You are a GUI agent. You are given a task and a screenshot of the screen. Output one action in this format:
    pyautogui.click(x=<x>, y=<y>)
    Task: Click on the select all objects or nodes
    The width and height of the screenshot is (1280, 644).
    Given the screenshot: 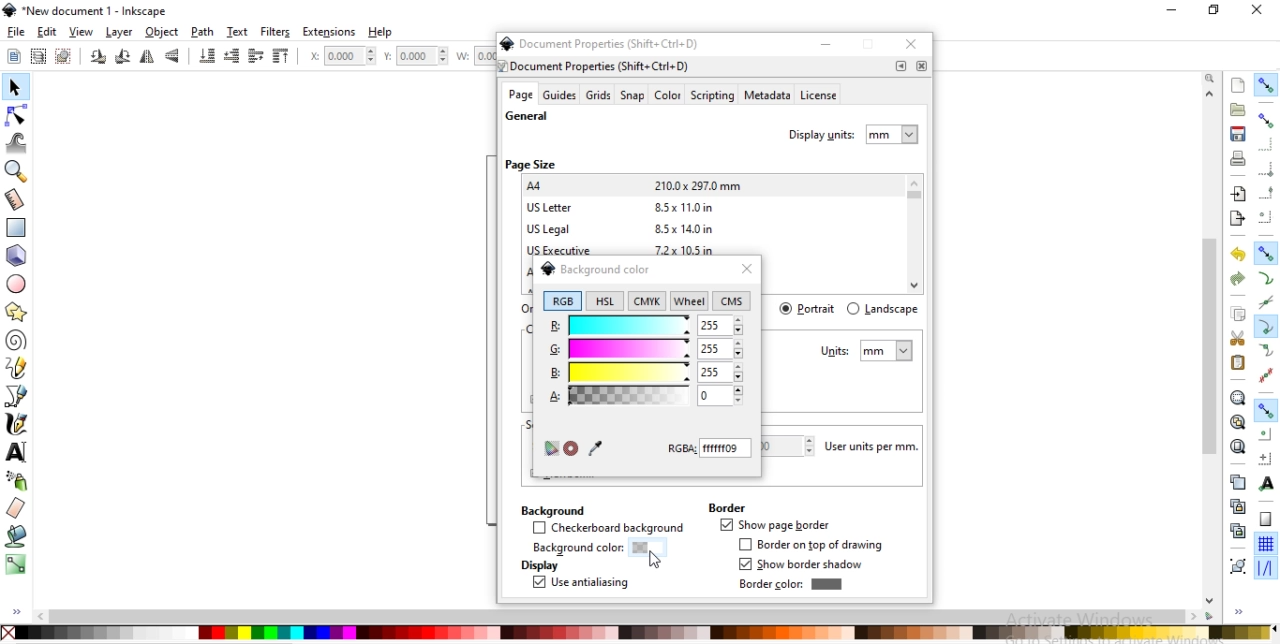 What is the action you would take?
    pyautogui.click(x=13, y=54)
    